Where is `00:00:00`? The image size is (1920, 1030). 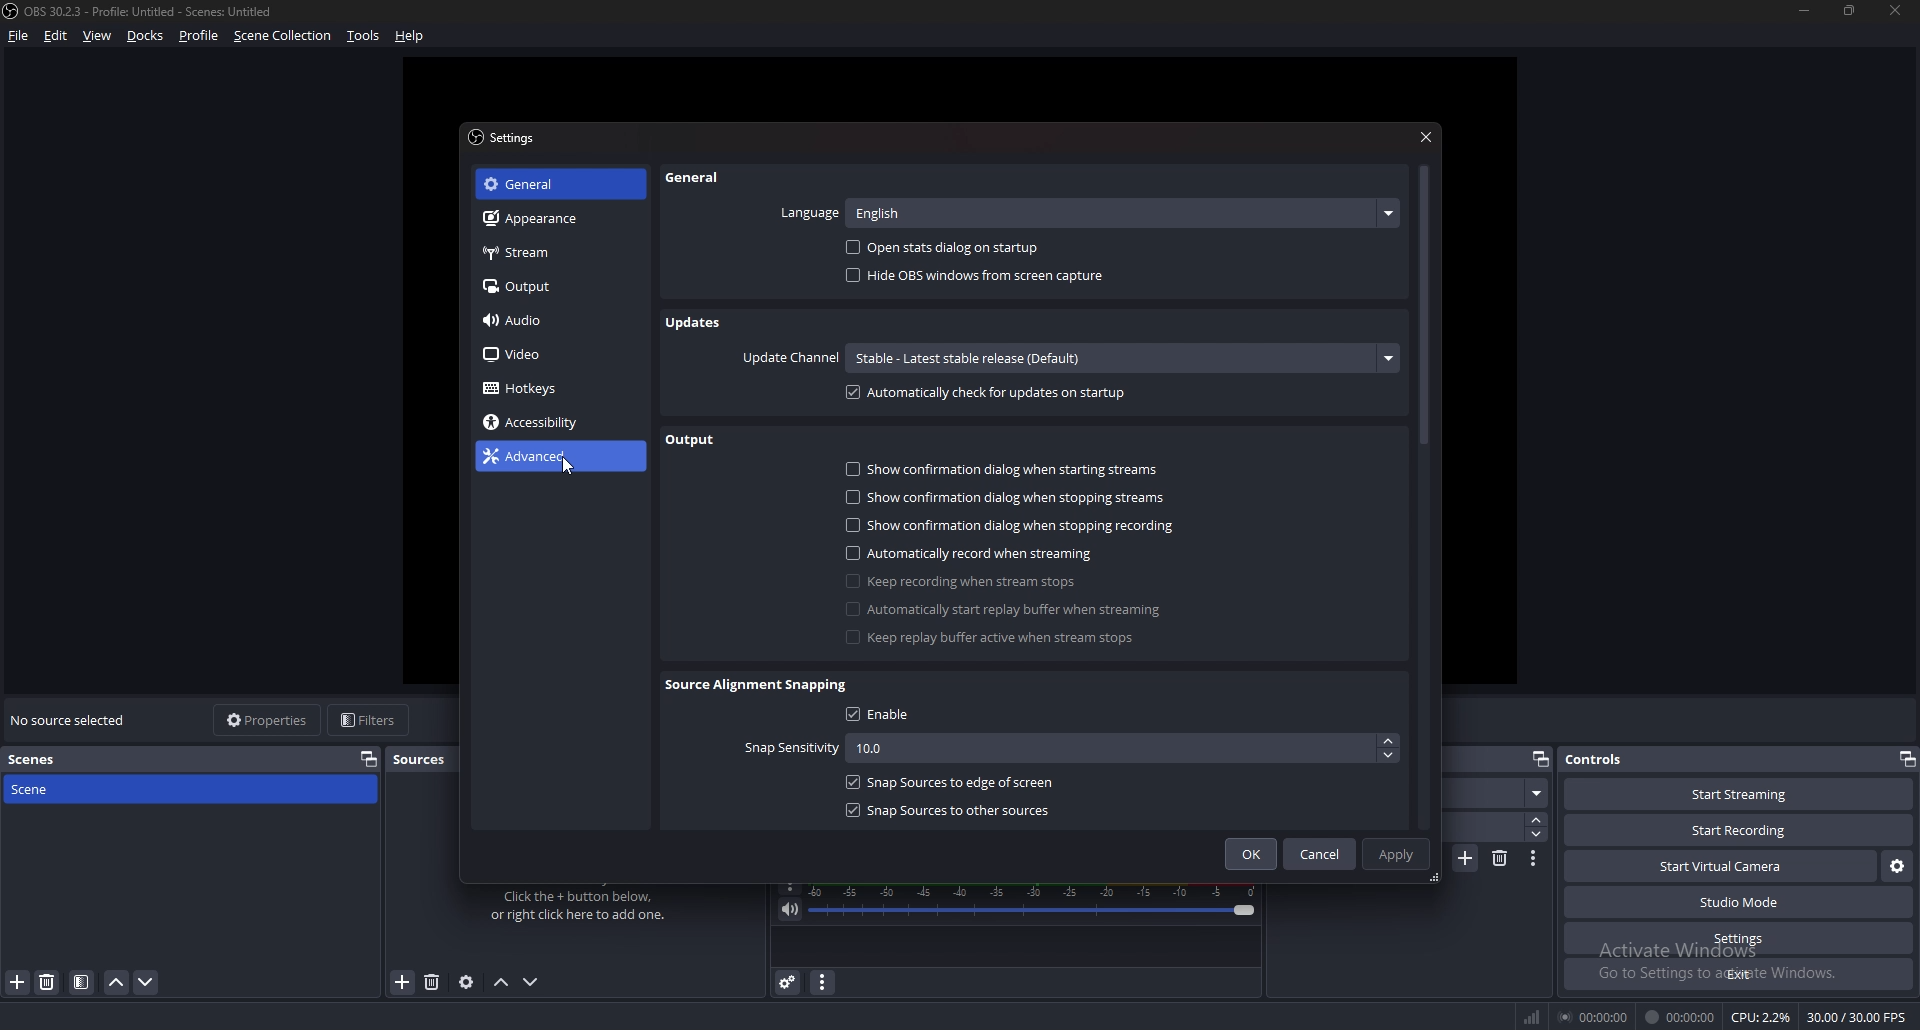
00:00:00 is located at coordinates (1592, 1017).